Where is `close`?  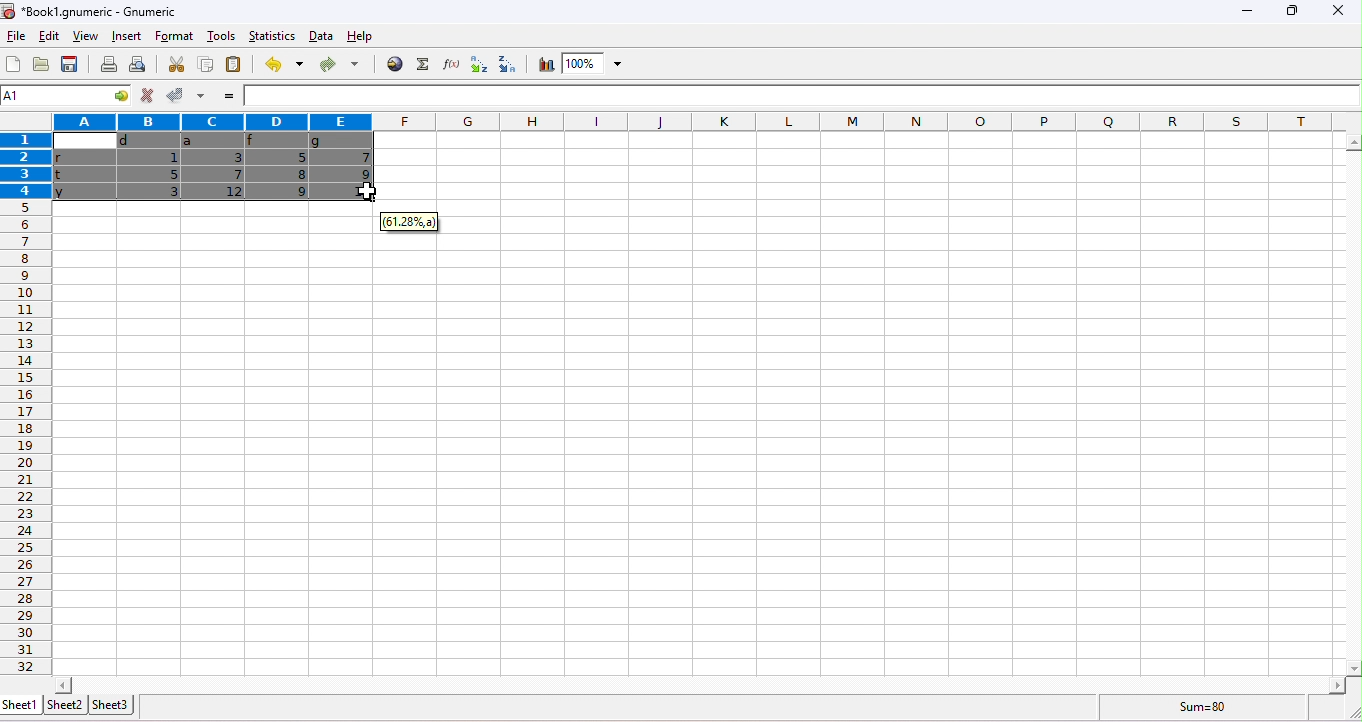
close is located at coordinates (1339, 13).